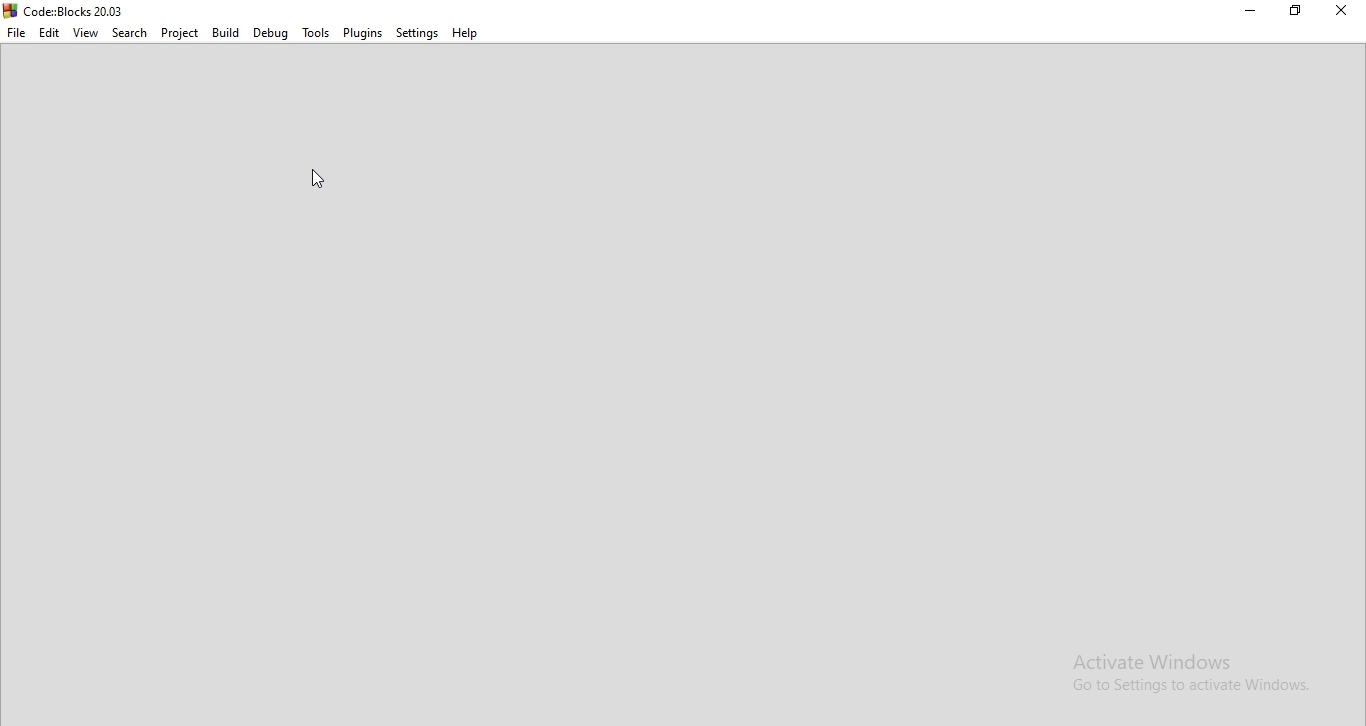  Describe the element at coordinates (86, 33) in the screenshot. I see `View ` at that location.